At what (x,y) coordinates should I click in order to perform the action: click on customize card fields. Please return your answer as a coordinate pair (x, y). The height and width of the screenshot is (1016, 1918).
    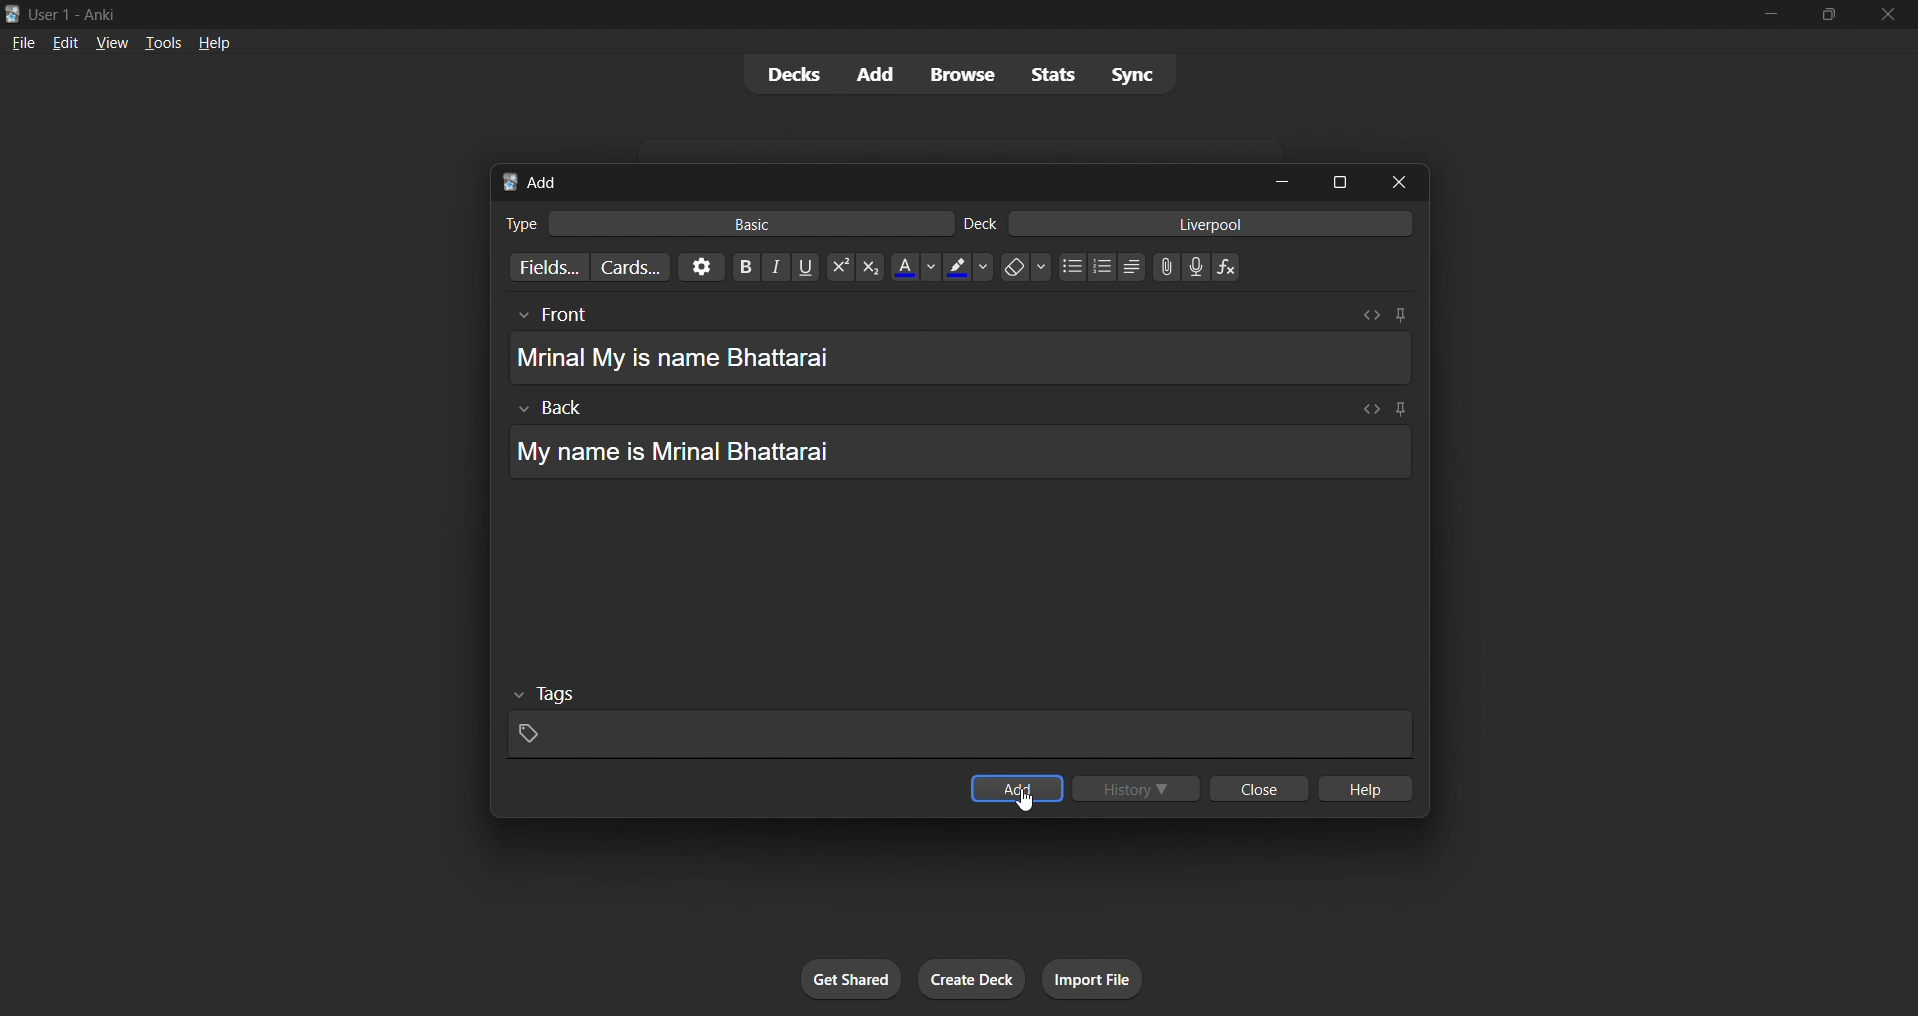
    Looking at the image, I should click on (545, 267).